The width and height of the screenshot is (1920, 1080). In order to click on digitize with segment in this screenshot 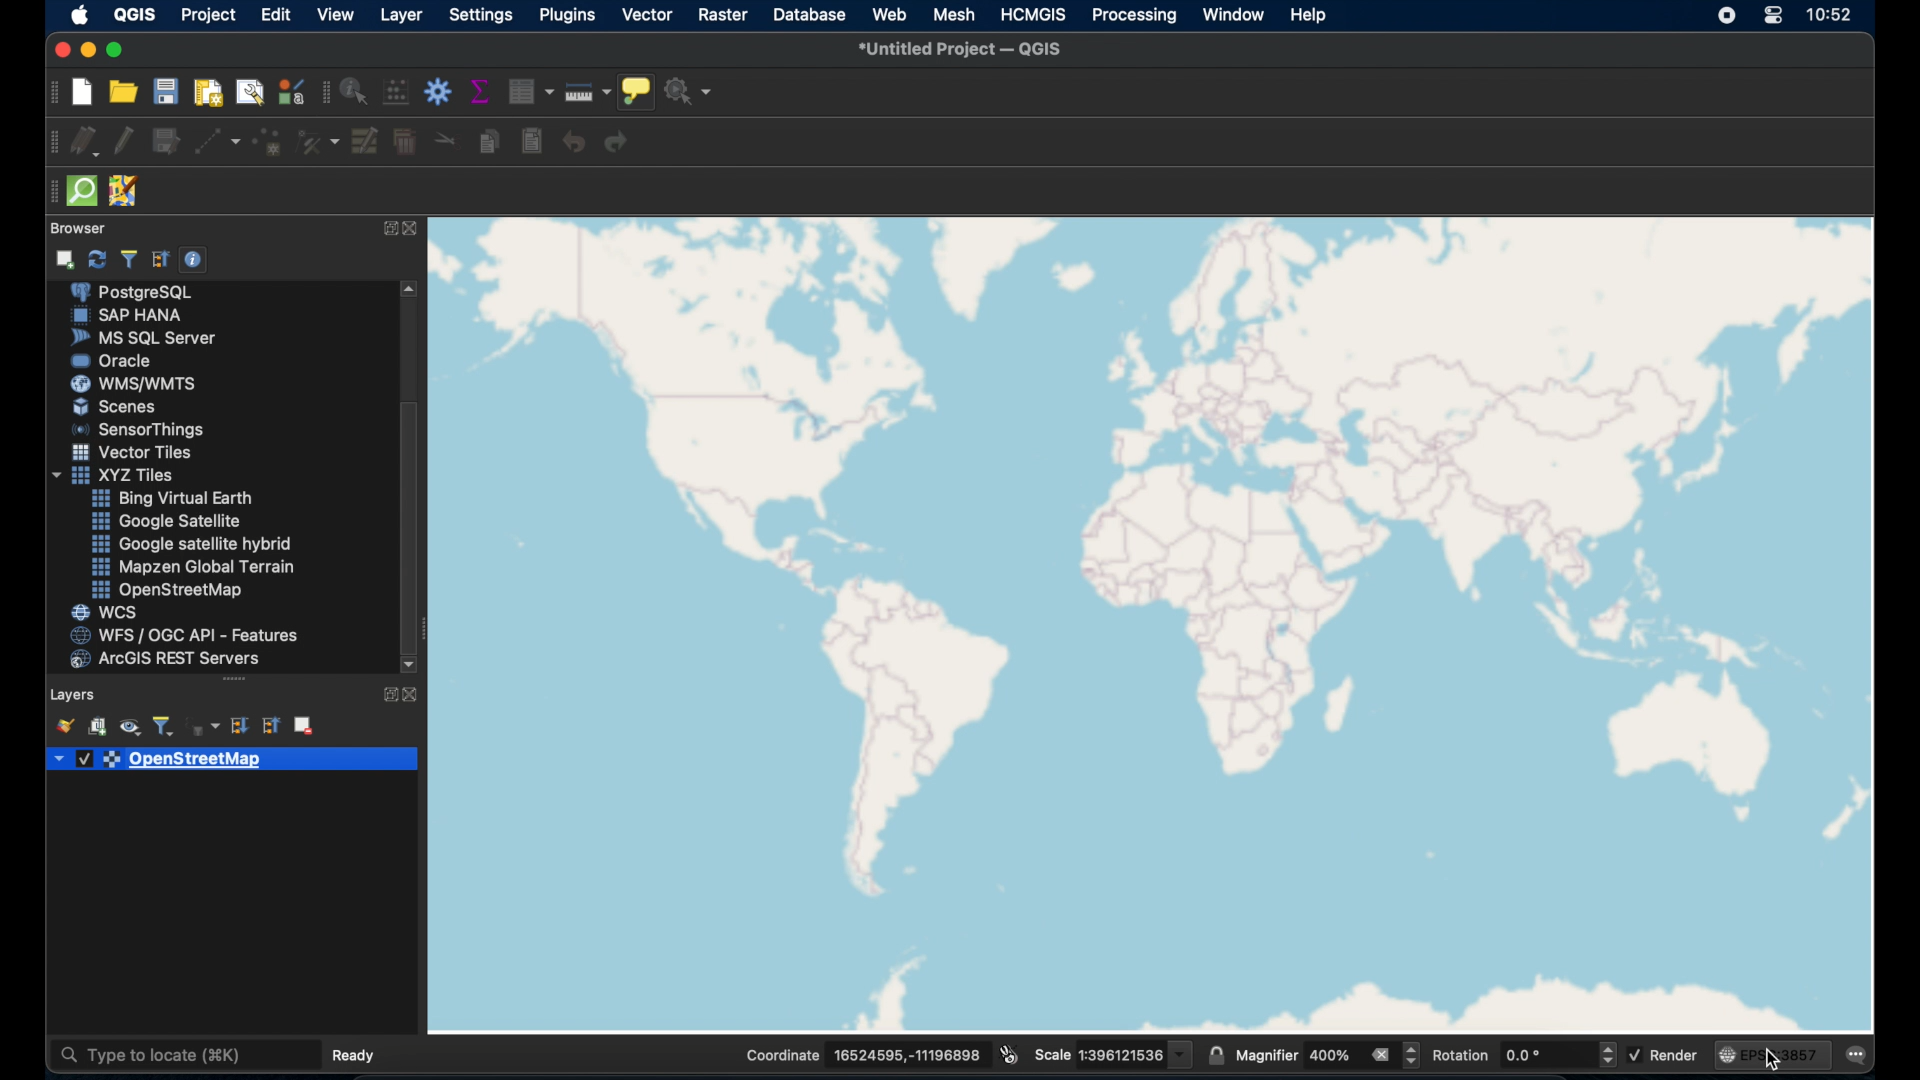, I will do `click(215, 145)`.